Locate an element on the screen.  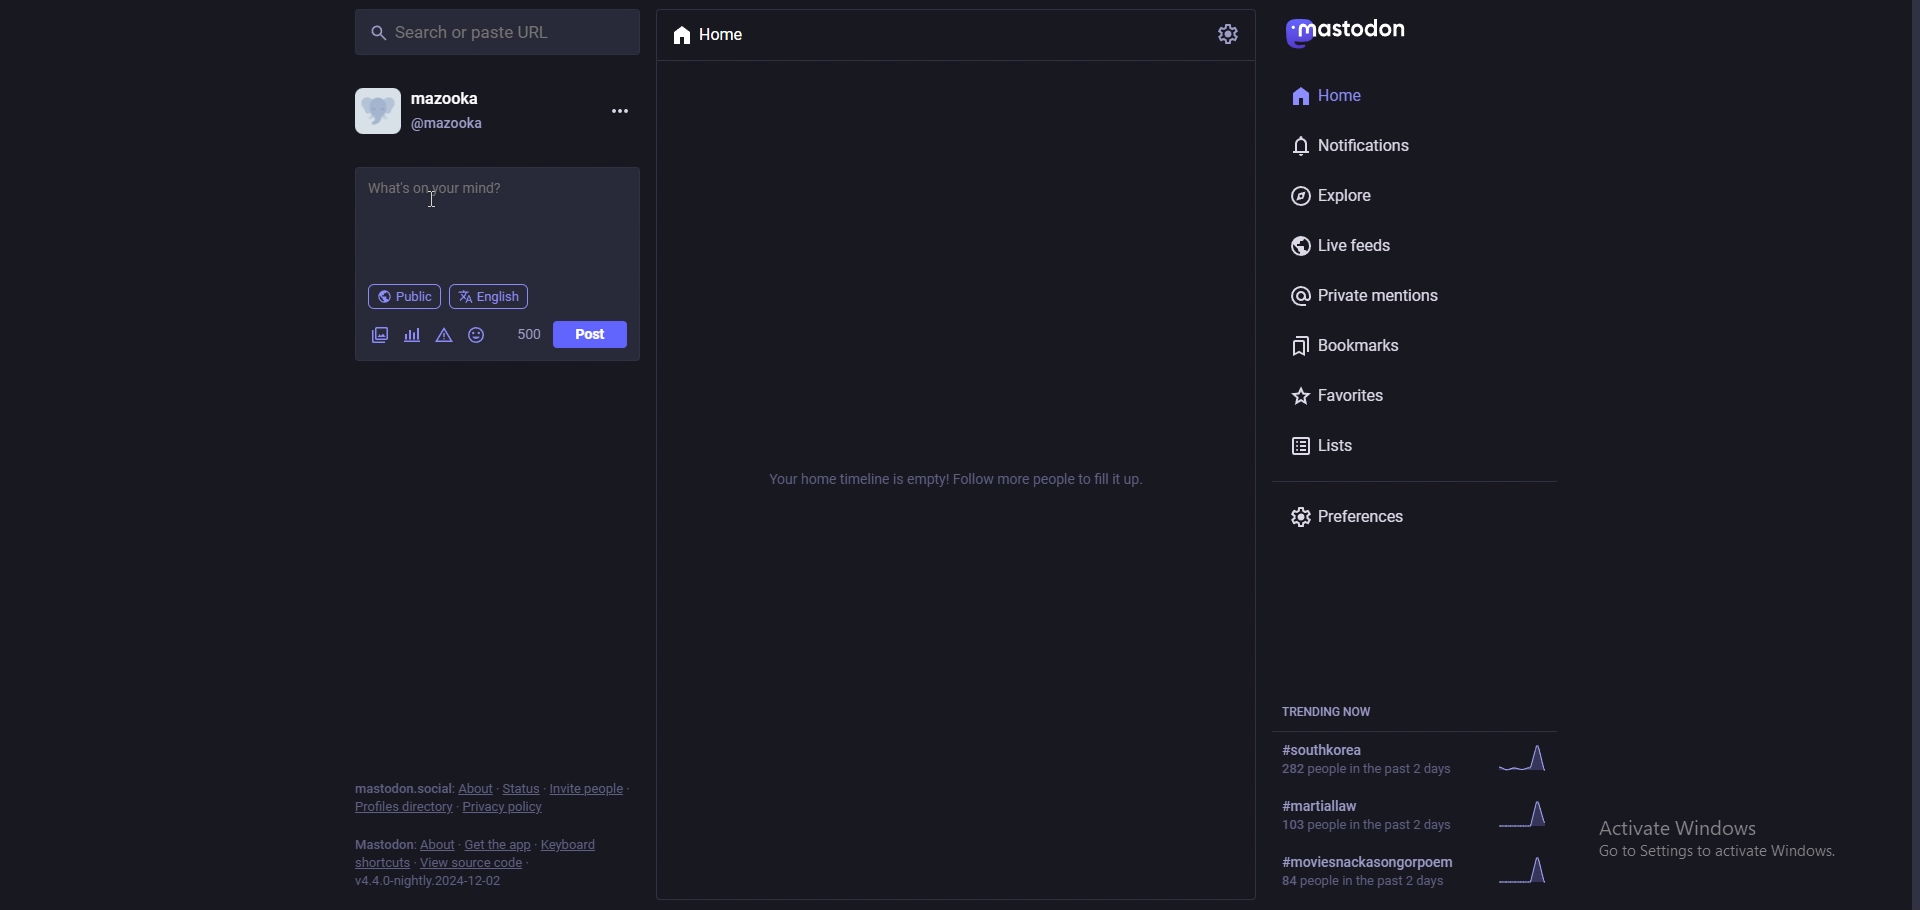
home is located at coordinates (765, 35).